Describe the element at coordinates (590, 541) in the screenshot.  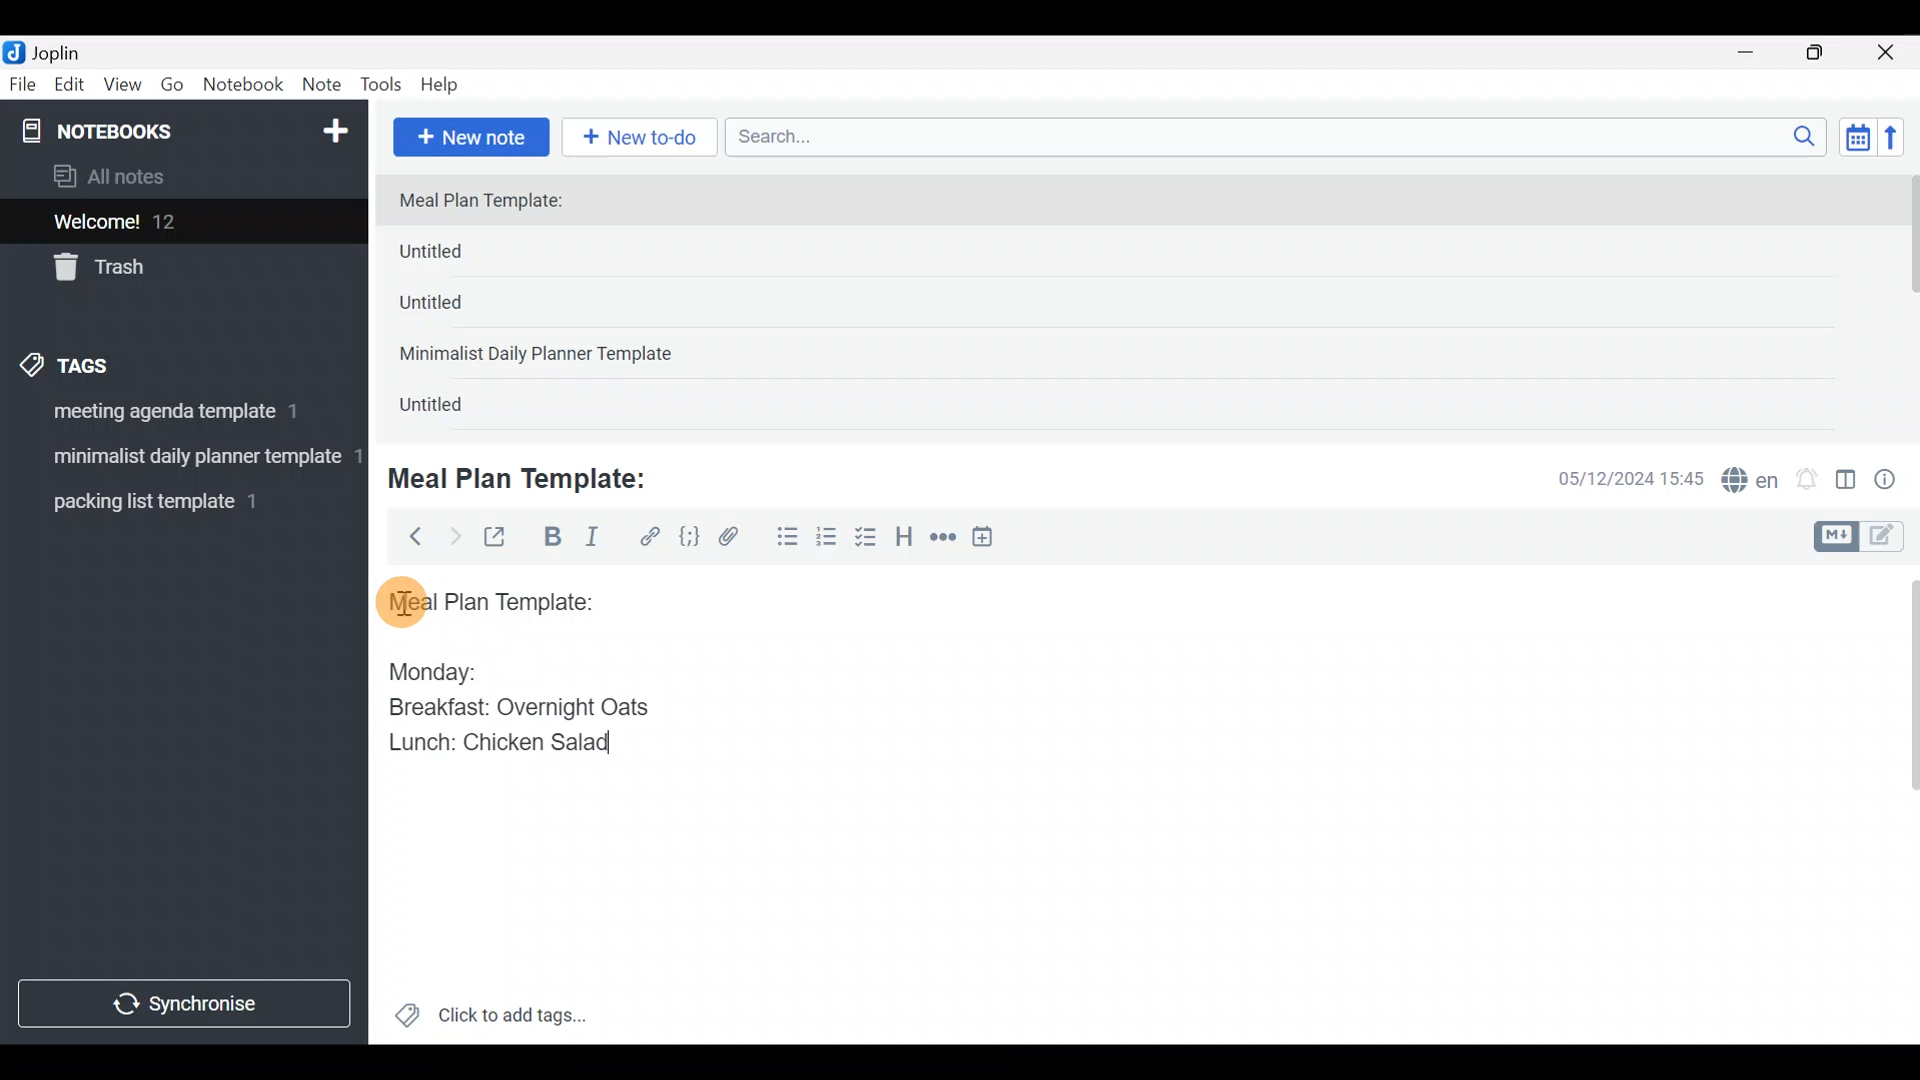
I see `Italic` at that location.